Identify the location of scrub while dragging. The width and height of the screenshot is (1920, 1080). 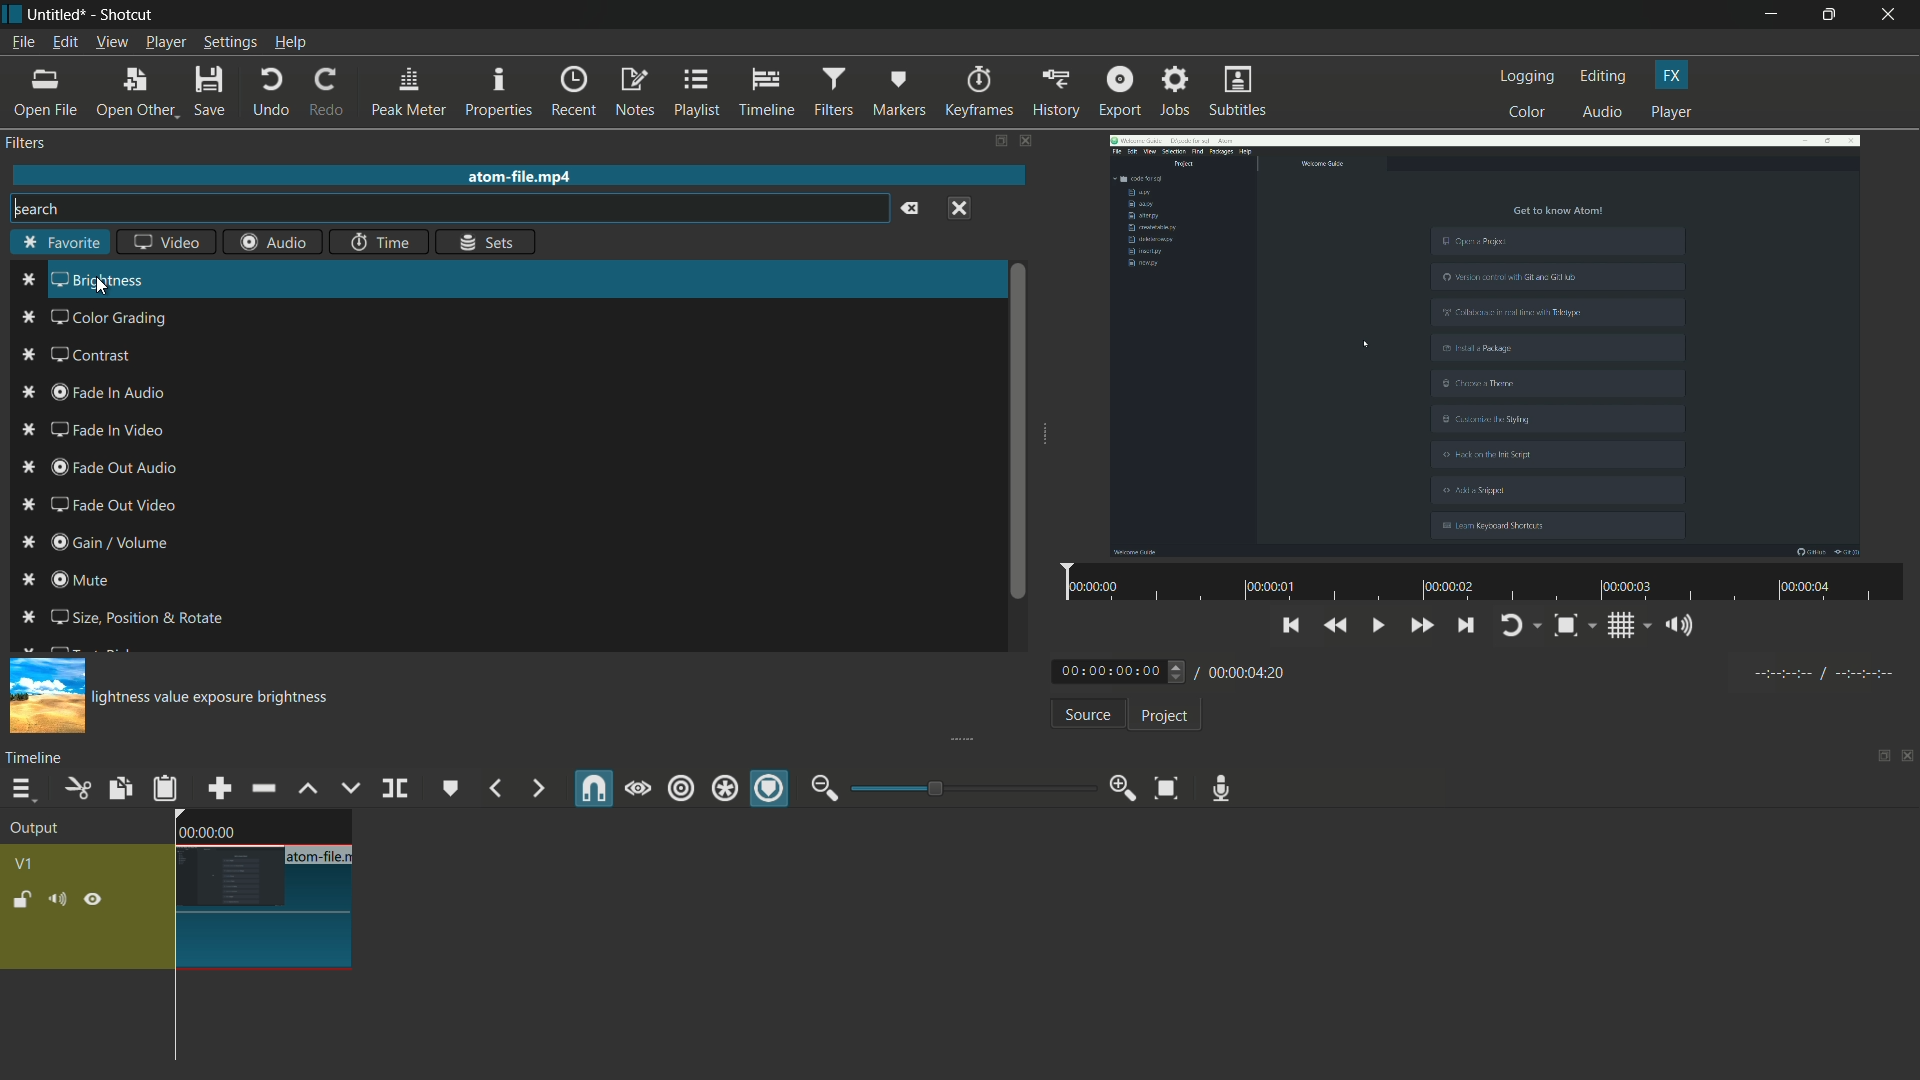
(637, 788).